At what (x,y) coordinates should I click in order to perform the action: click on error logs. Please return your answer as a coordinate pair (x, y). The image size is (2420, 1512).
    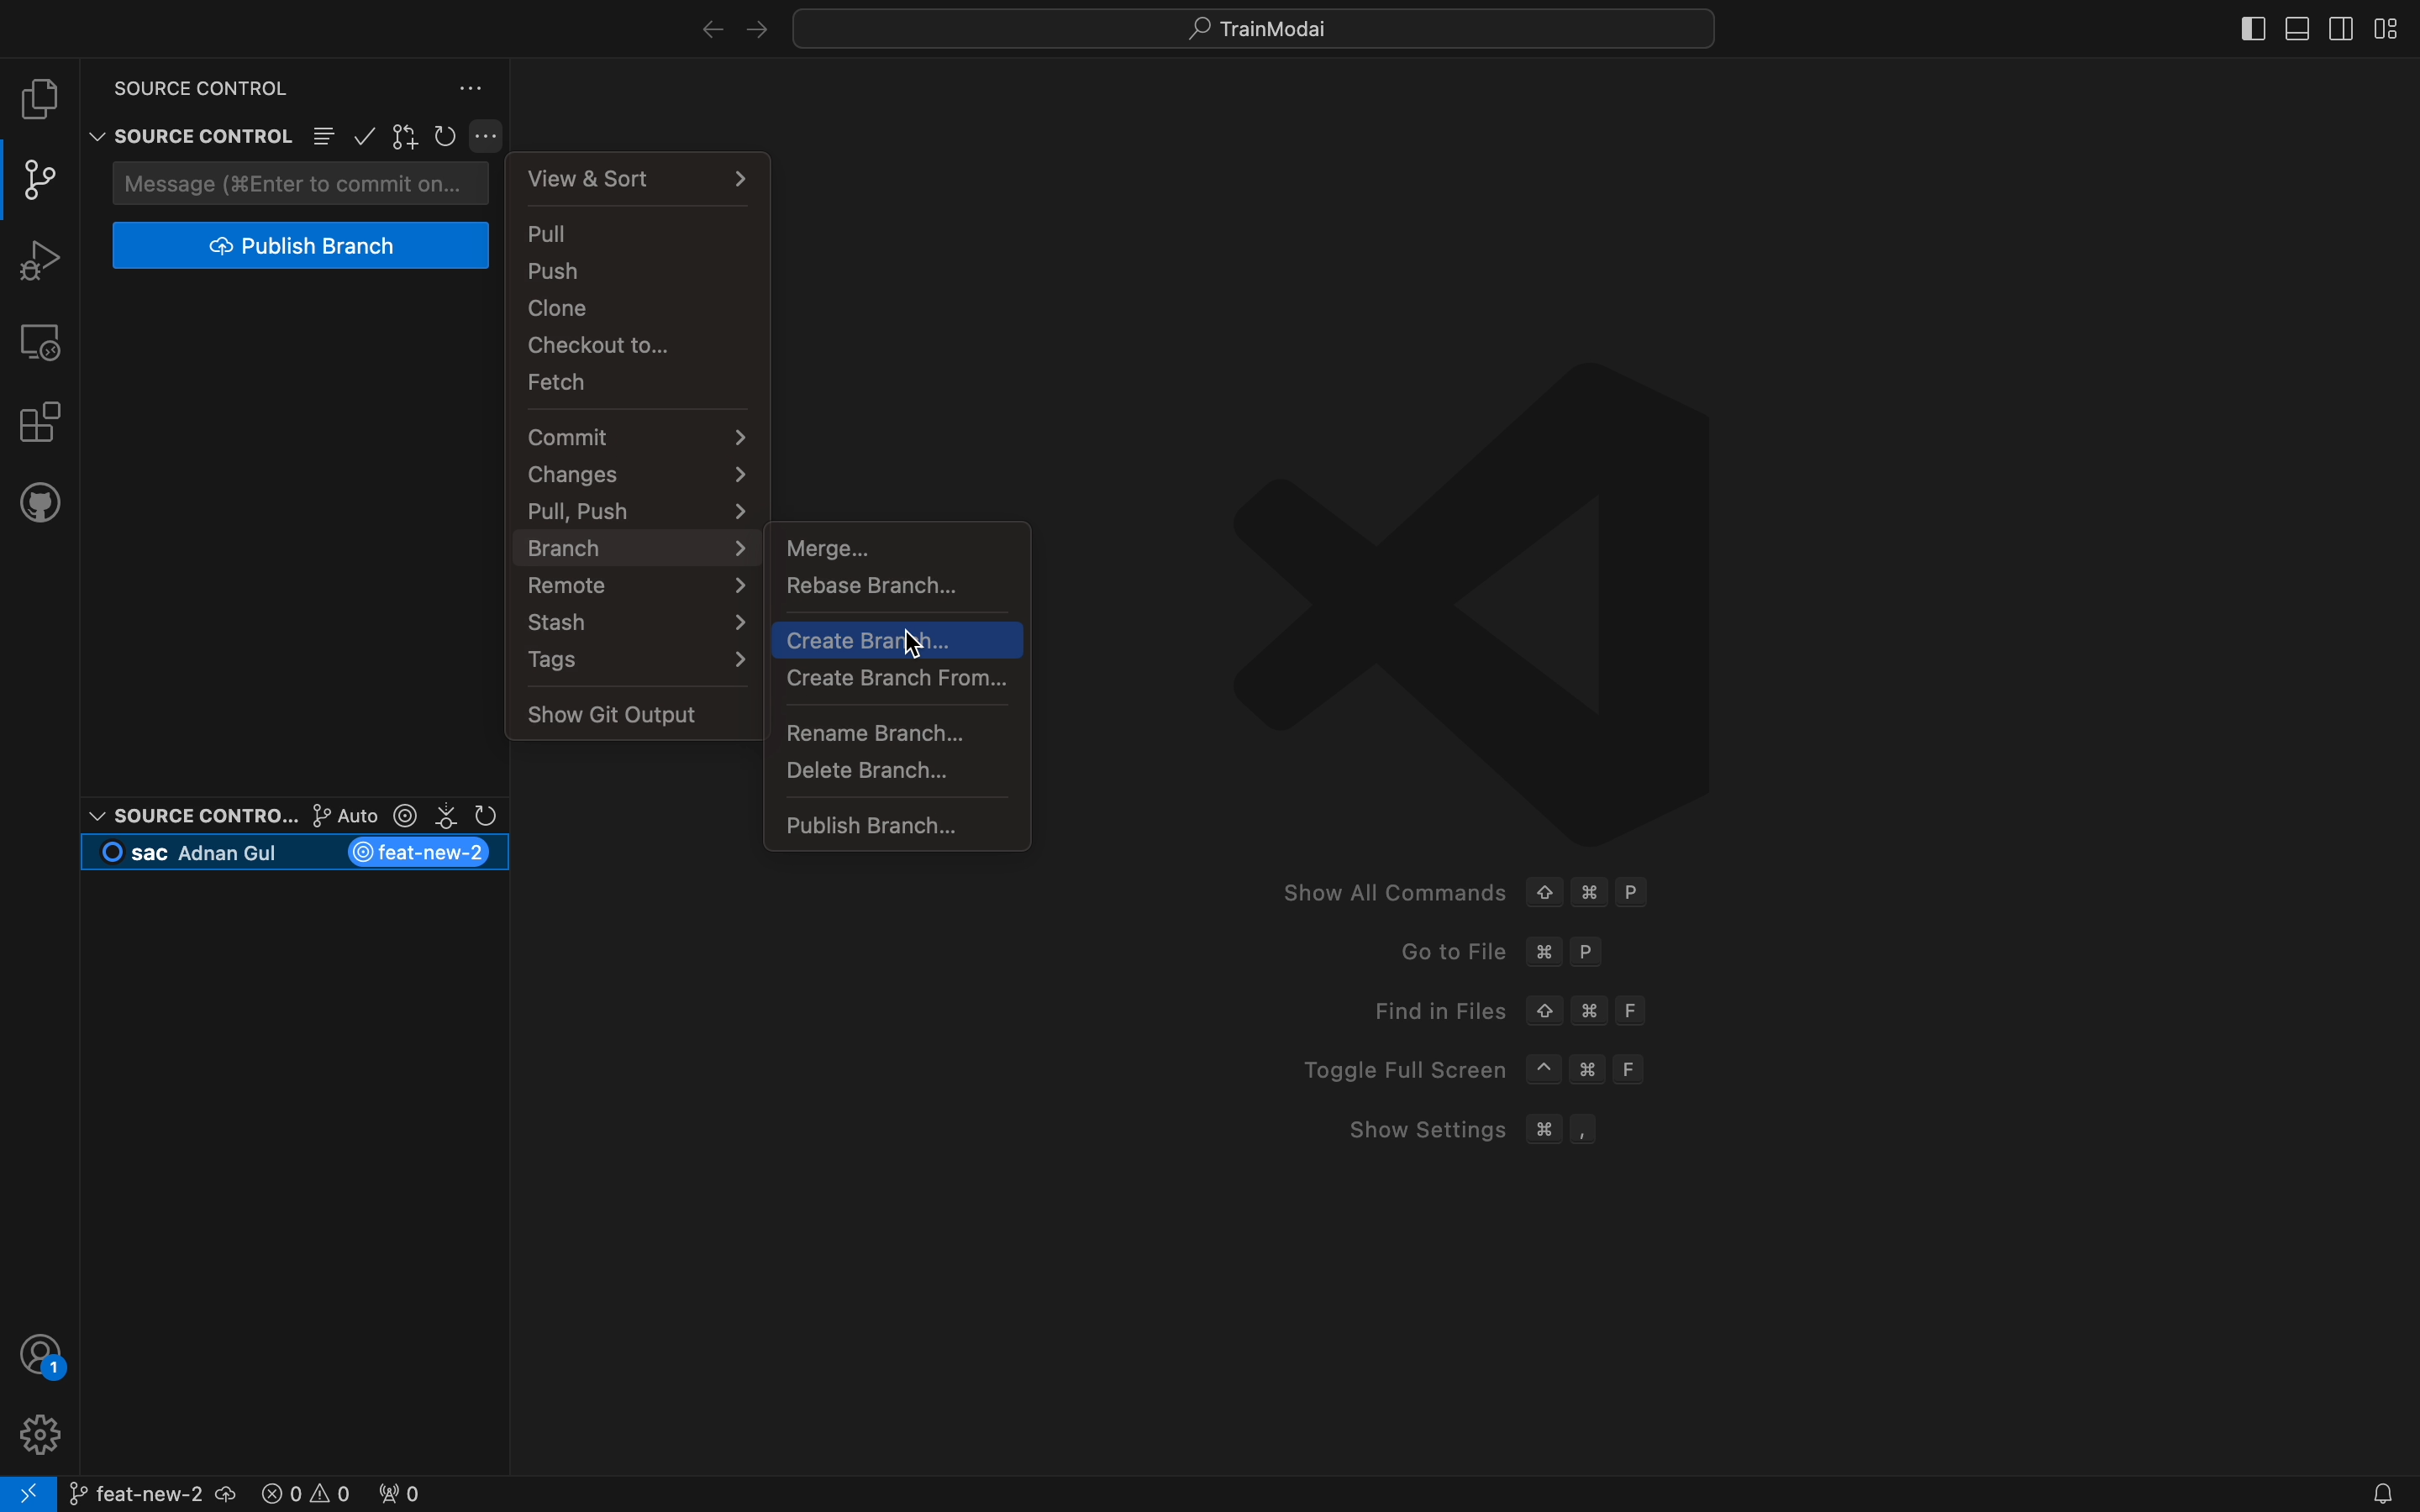
    Looking at the image, I should click on (371, 1490).